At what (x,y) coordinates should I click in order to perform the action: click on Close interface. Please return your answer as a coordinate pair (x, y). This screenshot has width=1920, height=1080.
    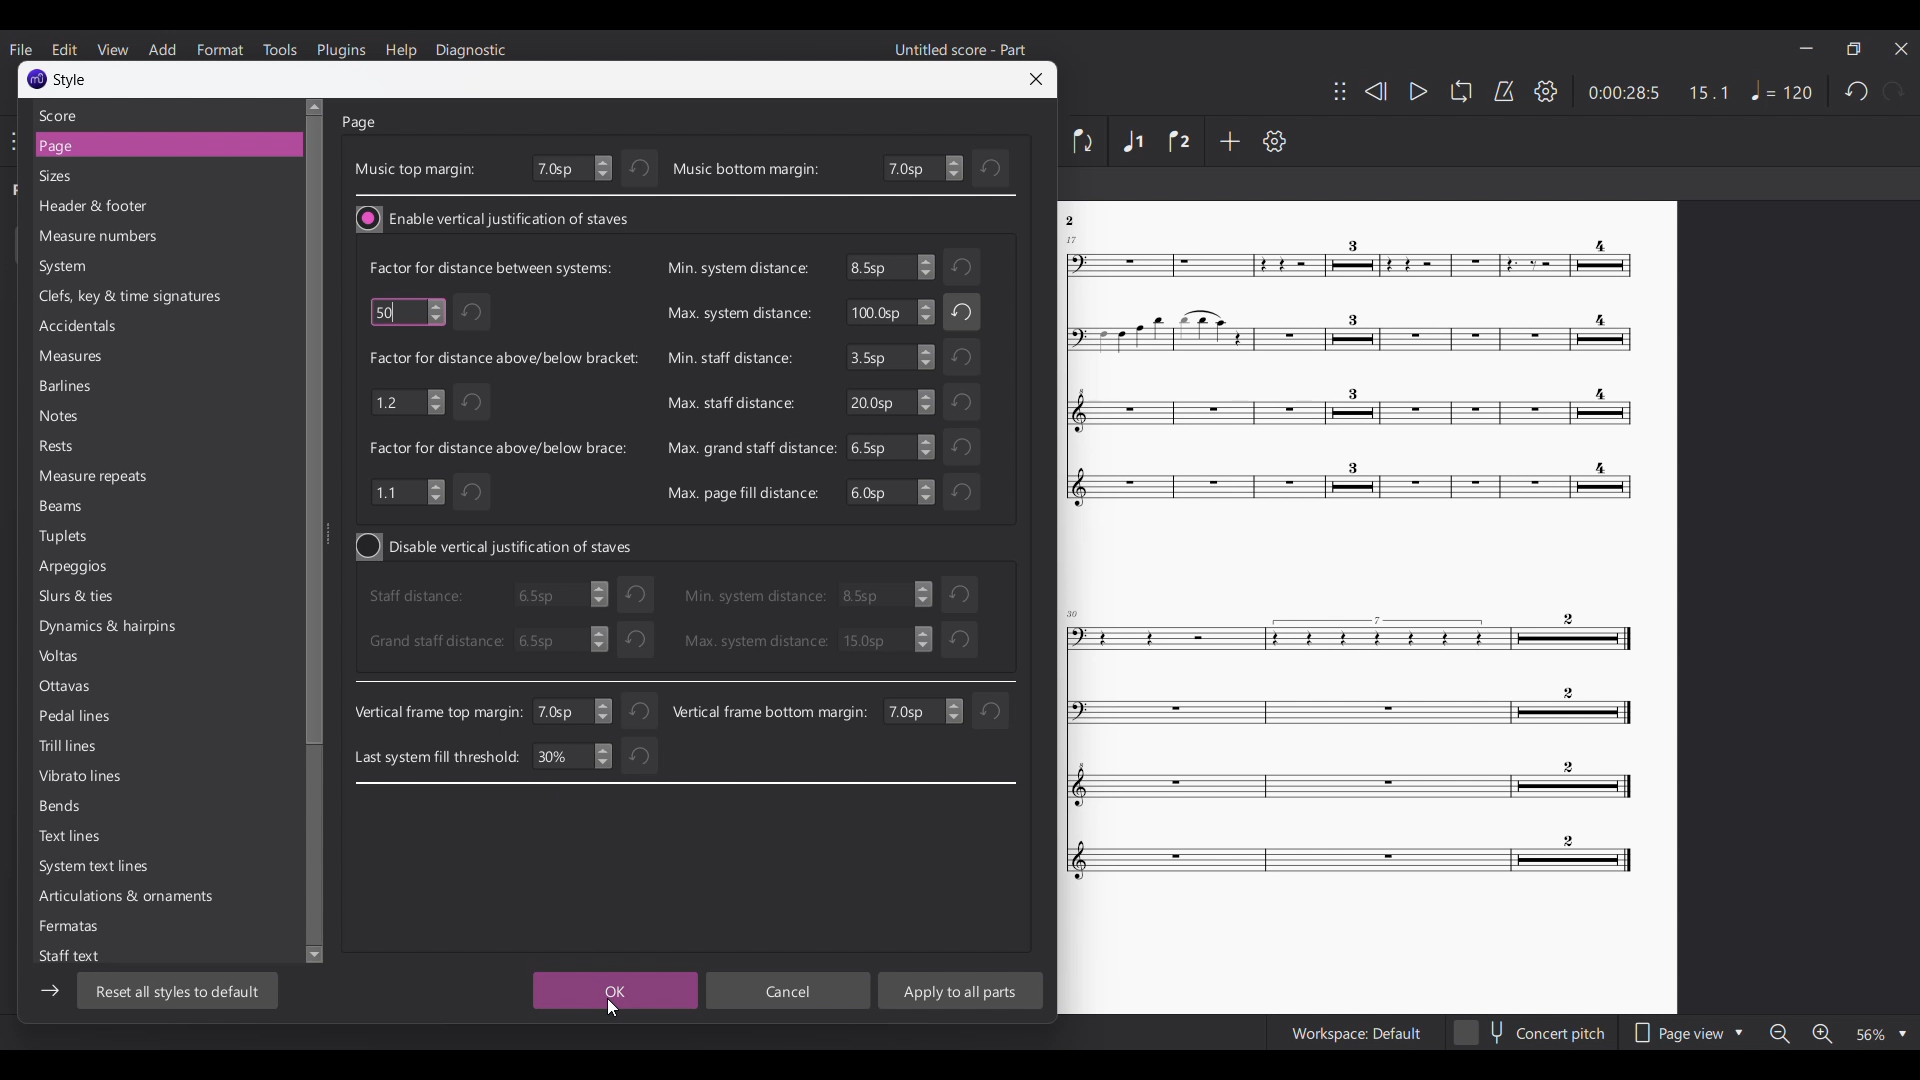
    Looking at the image, I should click on (1901, 48).